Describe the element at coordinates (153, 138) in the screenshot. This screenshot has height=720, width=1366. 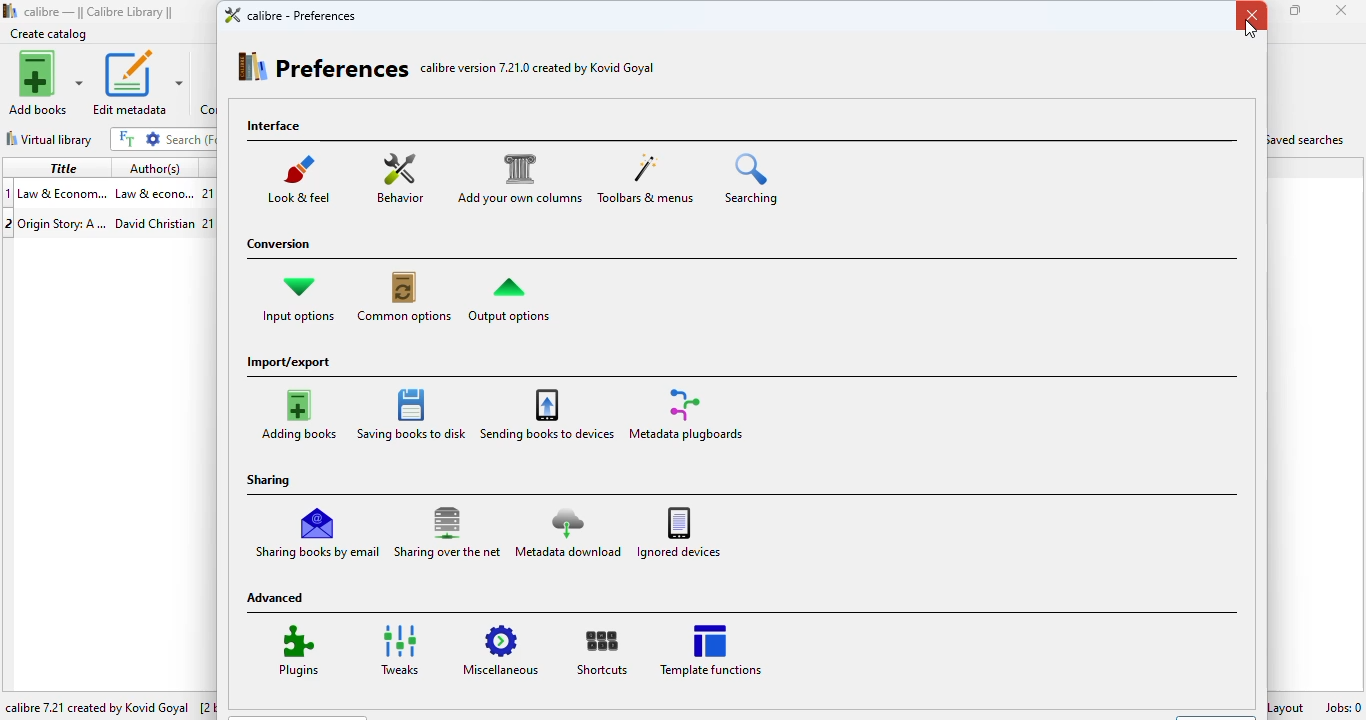
I see `advanced search` at that location.